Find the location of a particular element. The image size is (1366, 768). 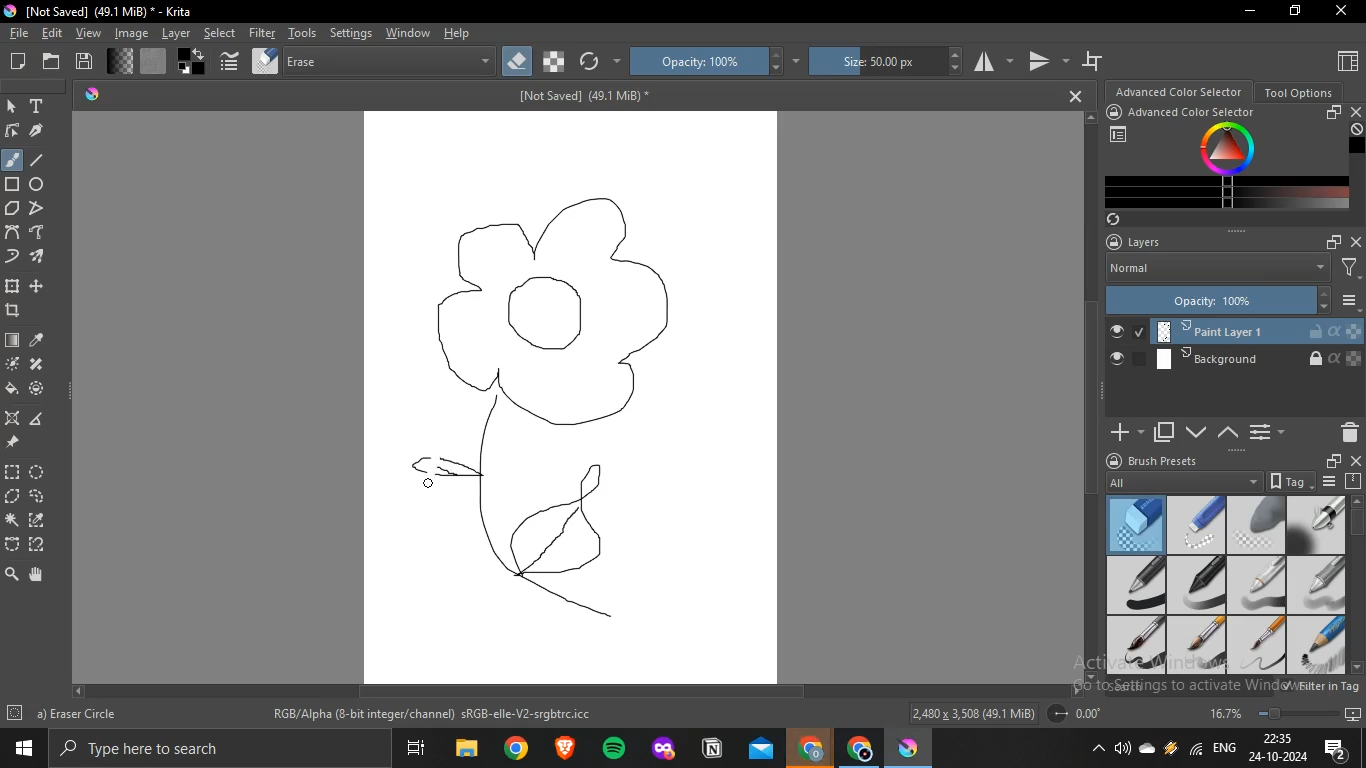

Undefined is located at coordinates (1357, 130).